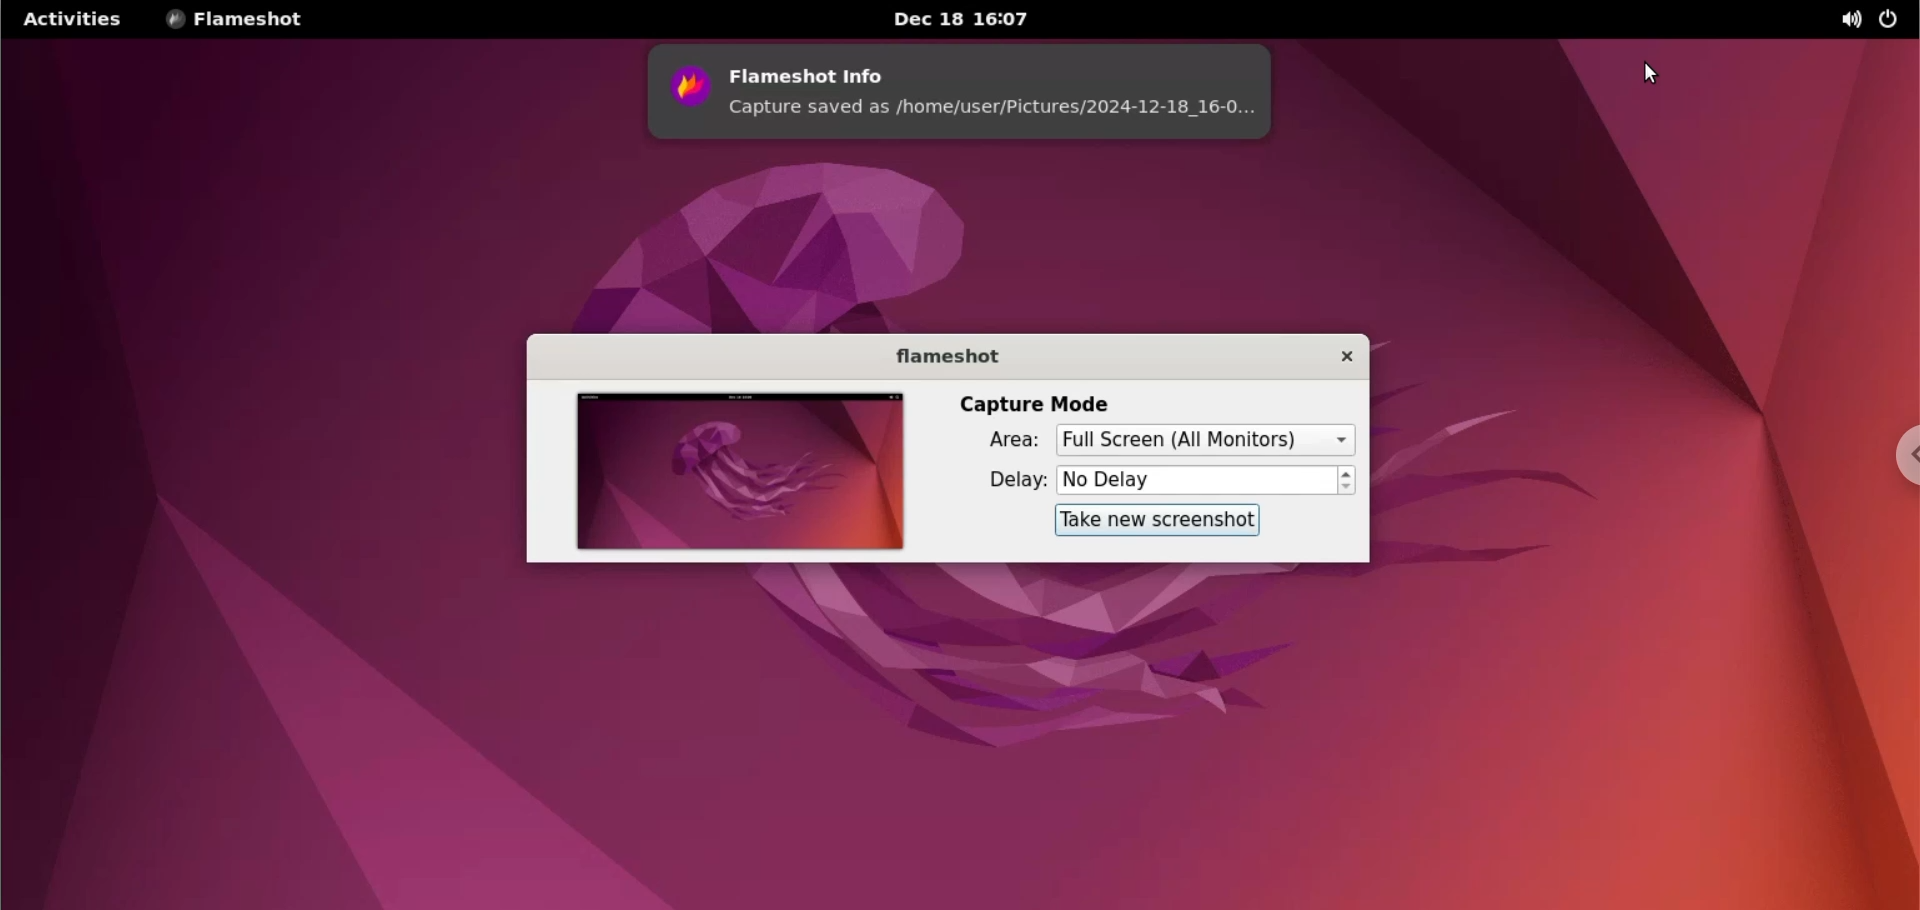  I want to click on ACTIVITIES, so click(71, 19).